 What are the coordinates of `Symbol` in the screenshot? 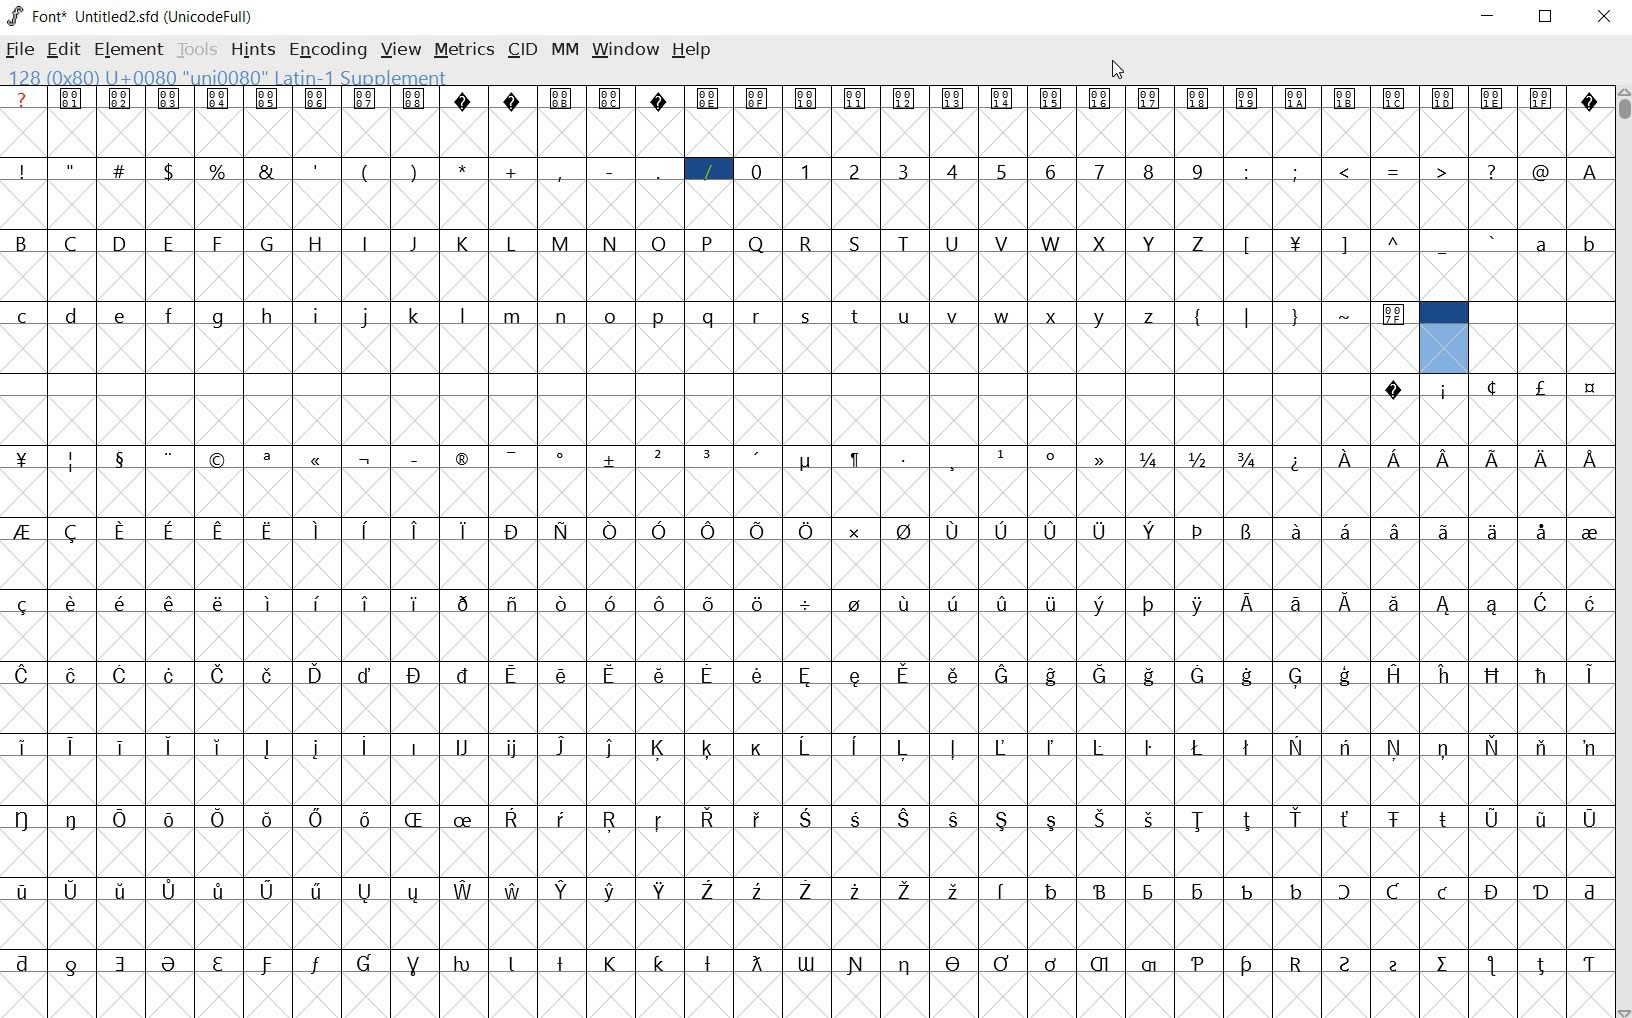 It's located at (956, 673).